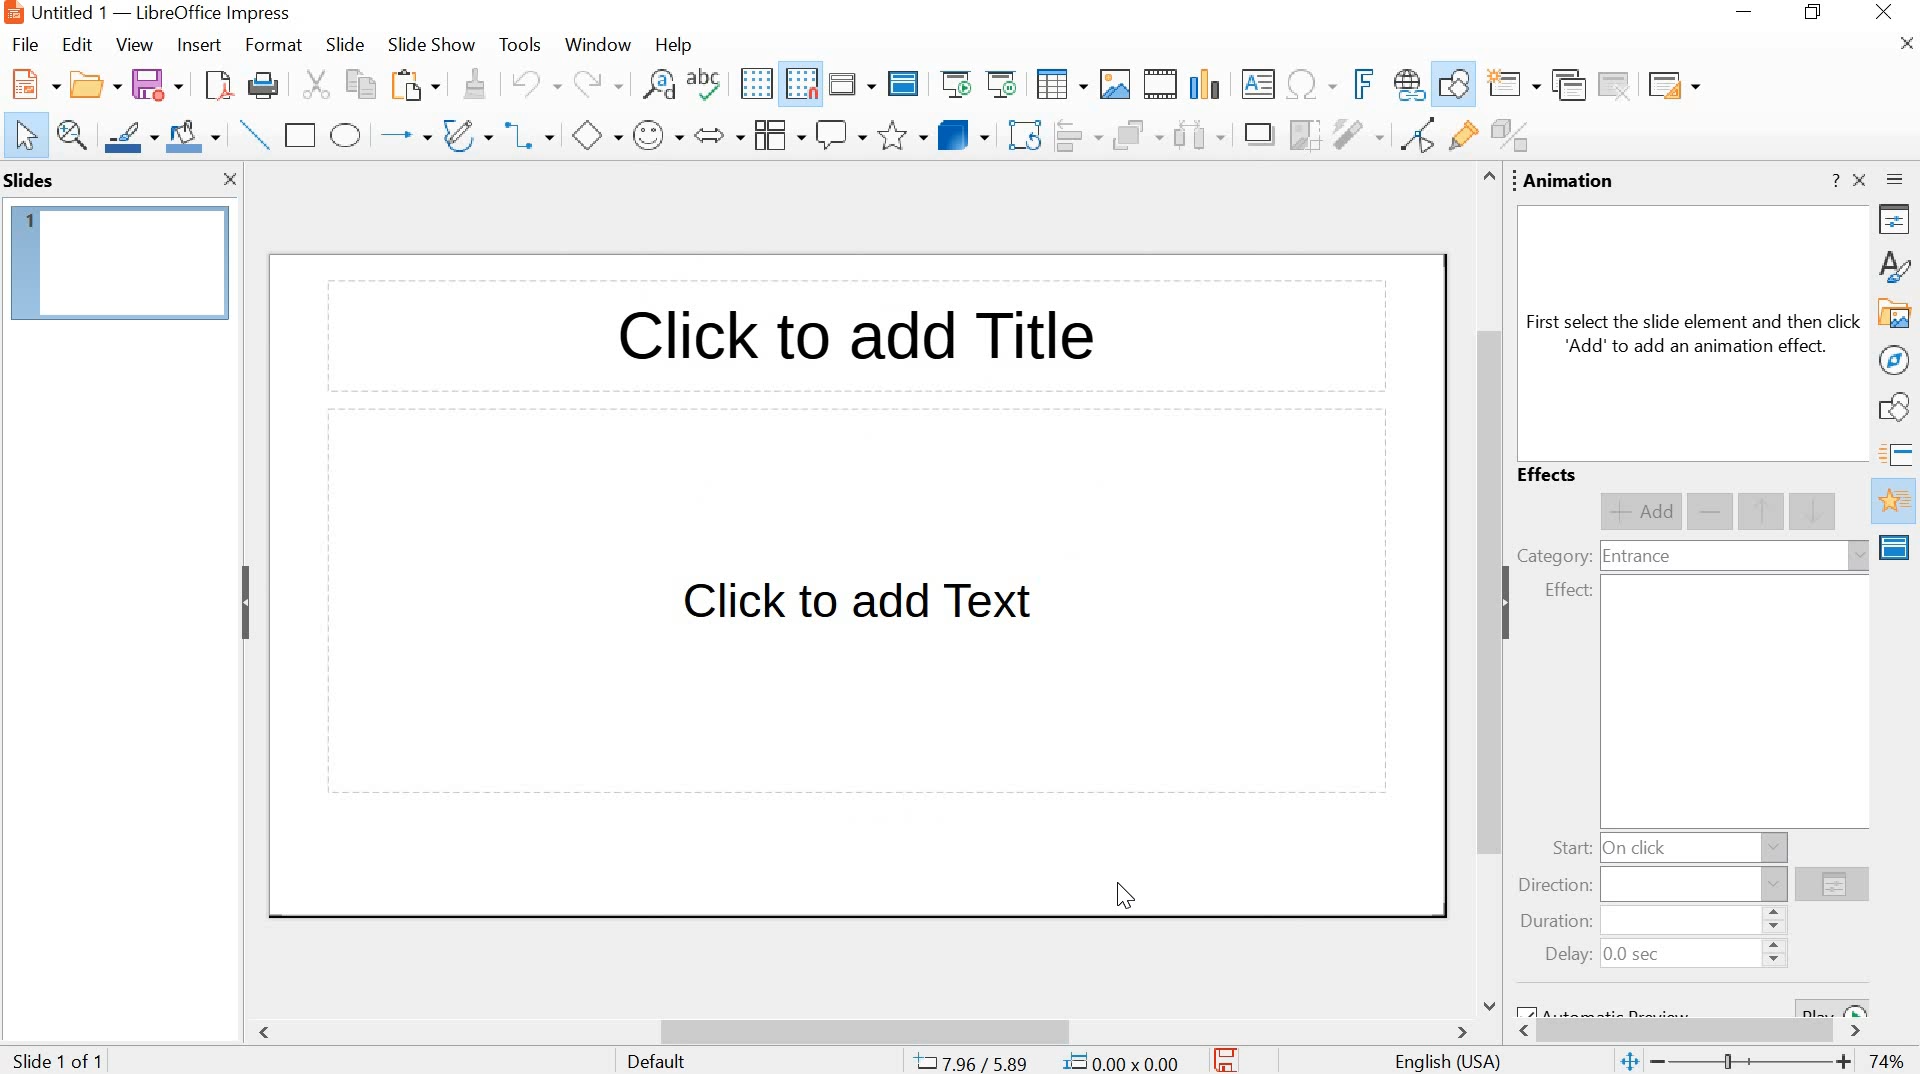  What do you see at coordinates (301, 135) in the screenshot?
I see `rectangle` at bounding box center [301, 135].